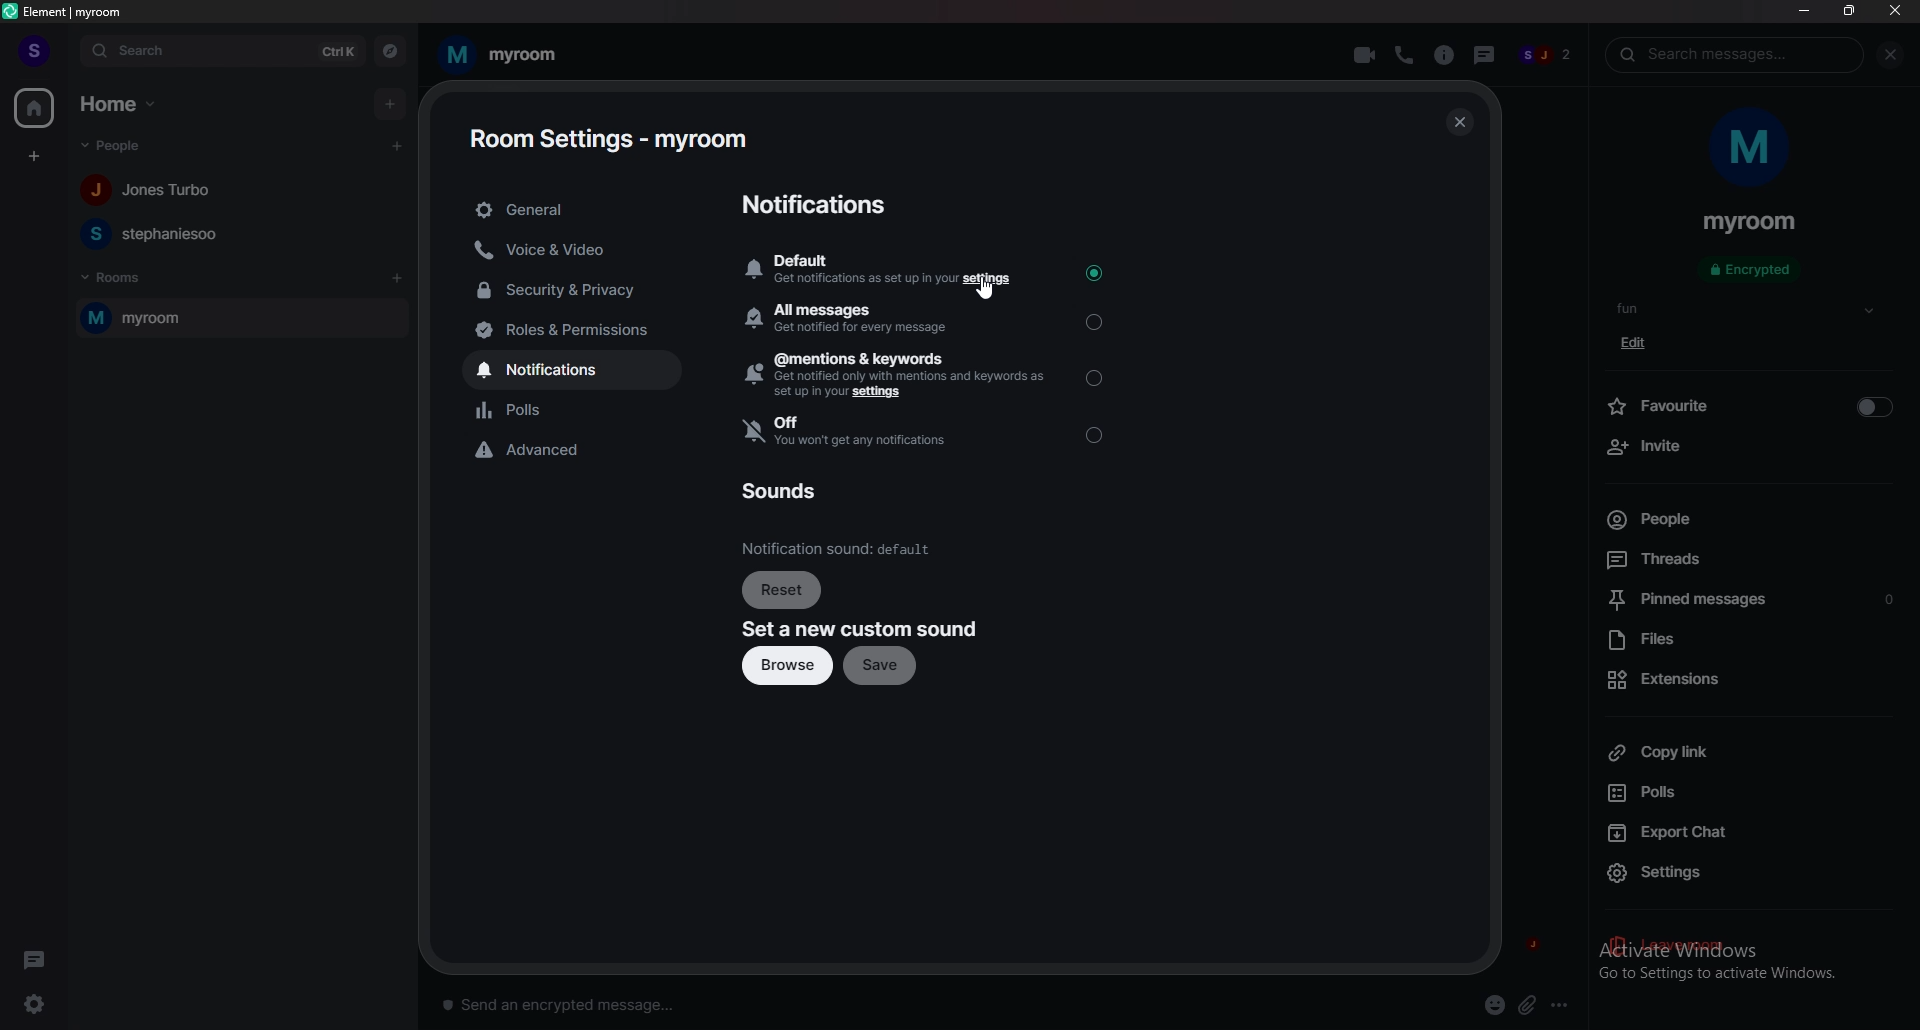  I want to click on room photo, so click(1752, 149).